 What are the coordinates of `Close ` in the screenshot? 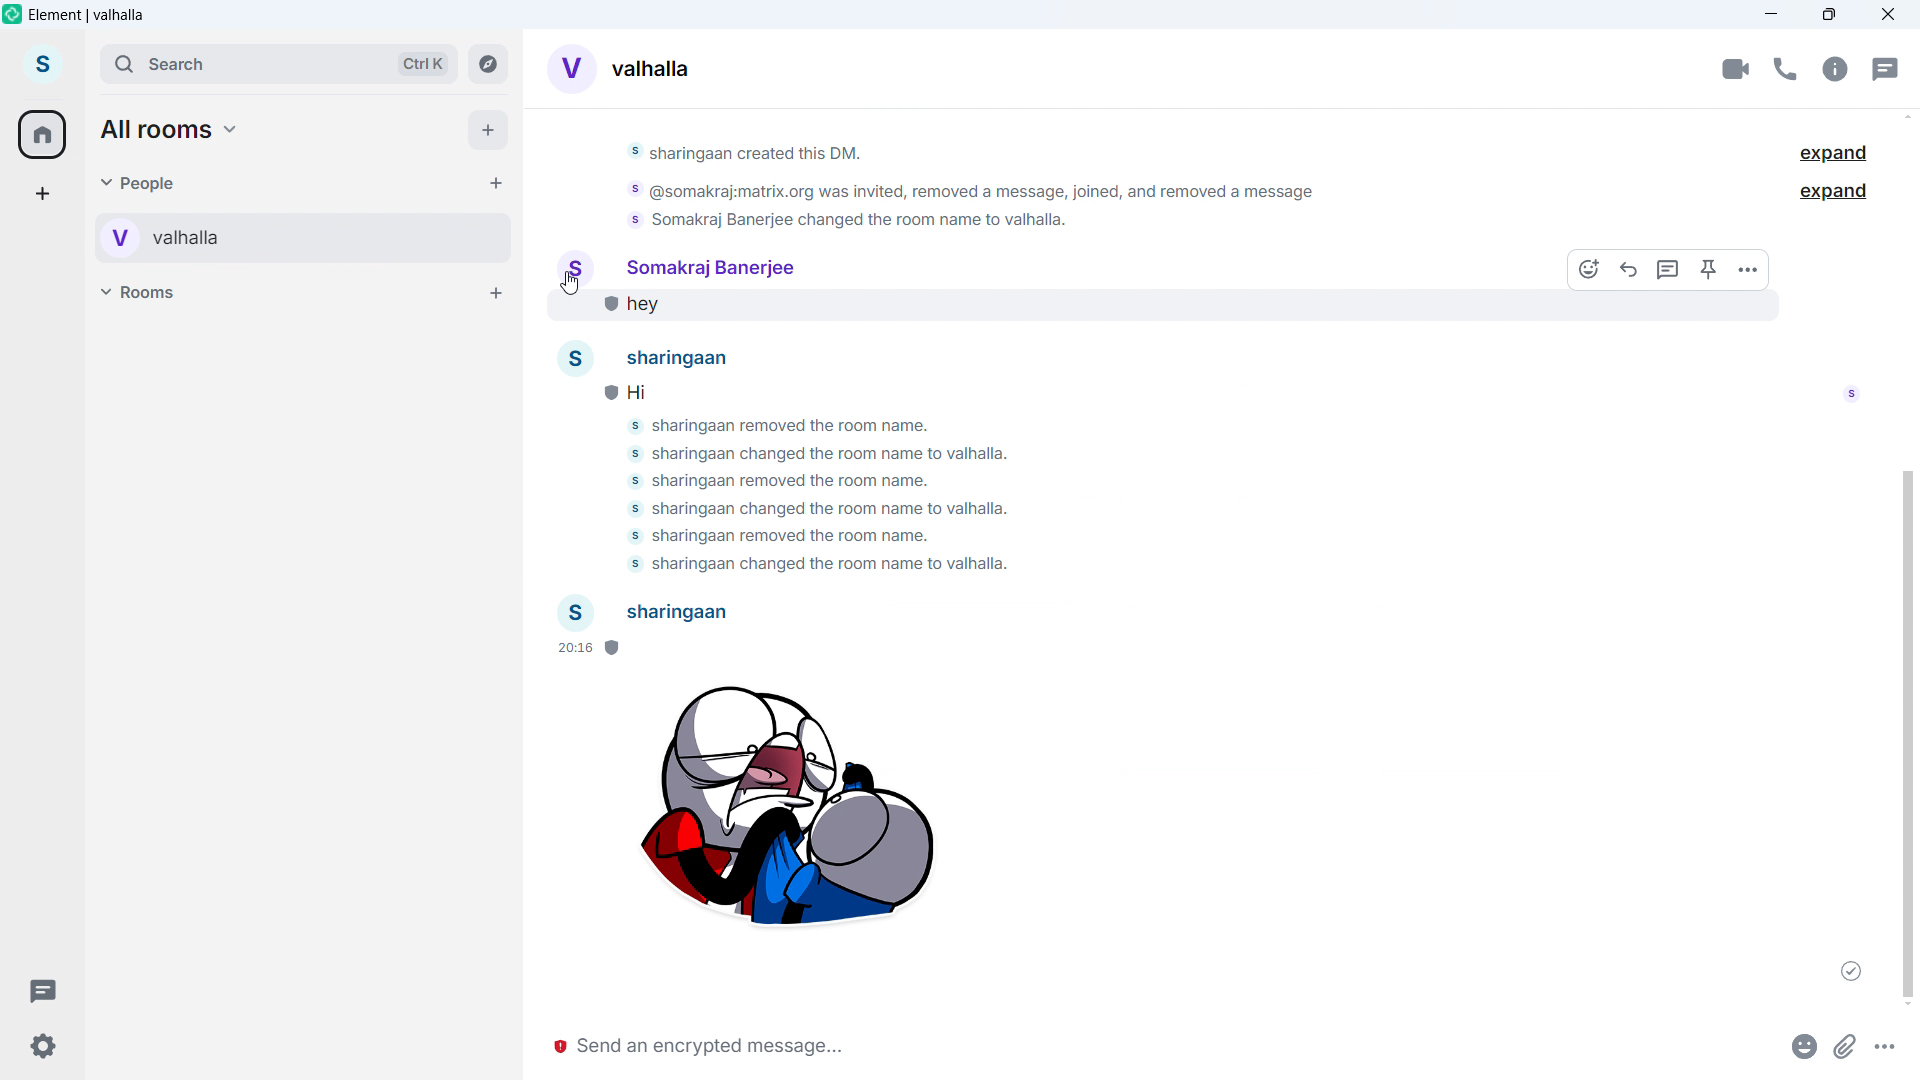 It's located at (1888, 15).